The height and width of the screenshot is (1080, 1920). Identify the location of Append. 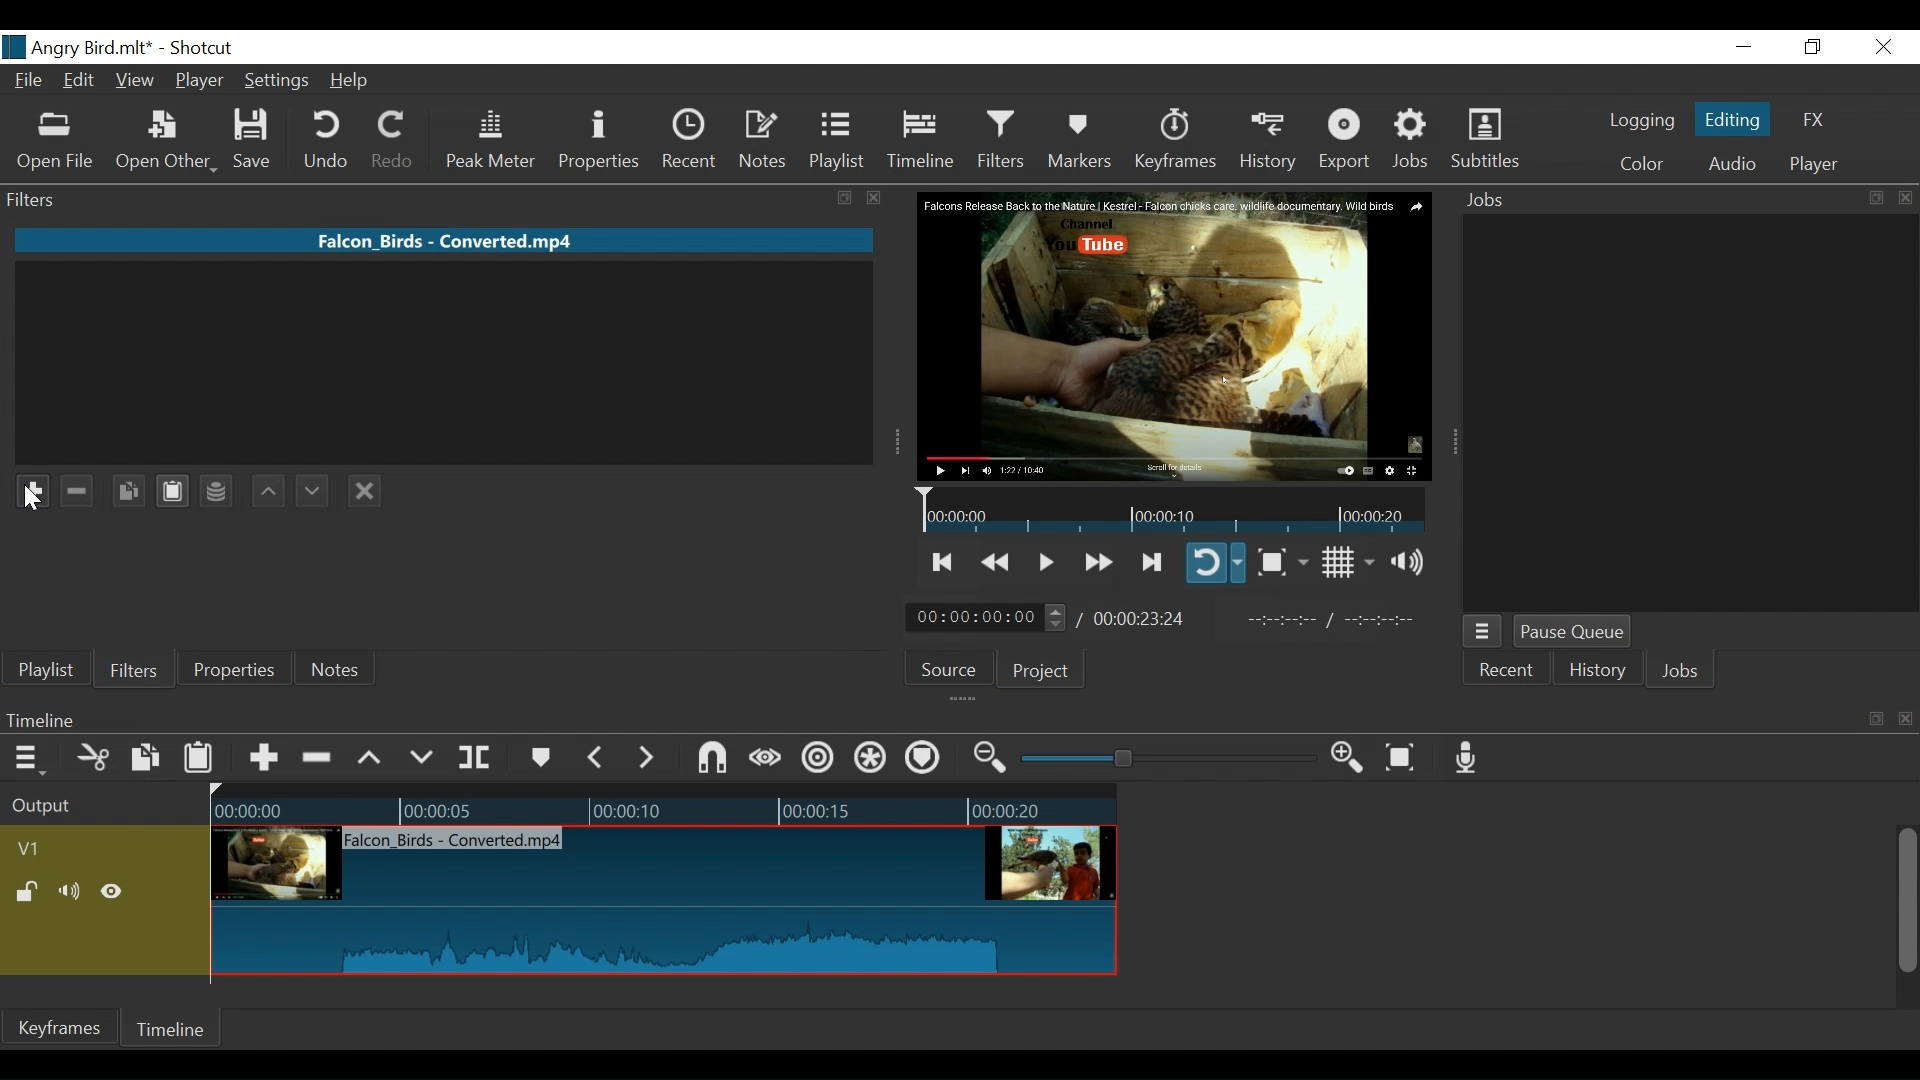
(262, 761).